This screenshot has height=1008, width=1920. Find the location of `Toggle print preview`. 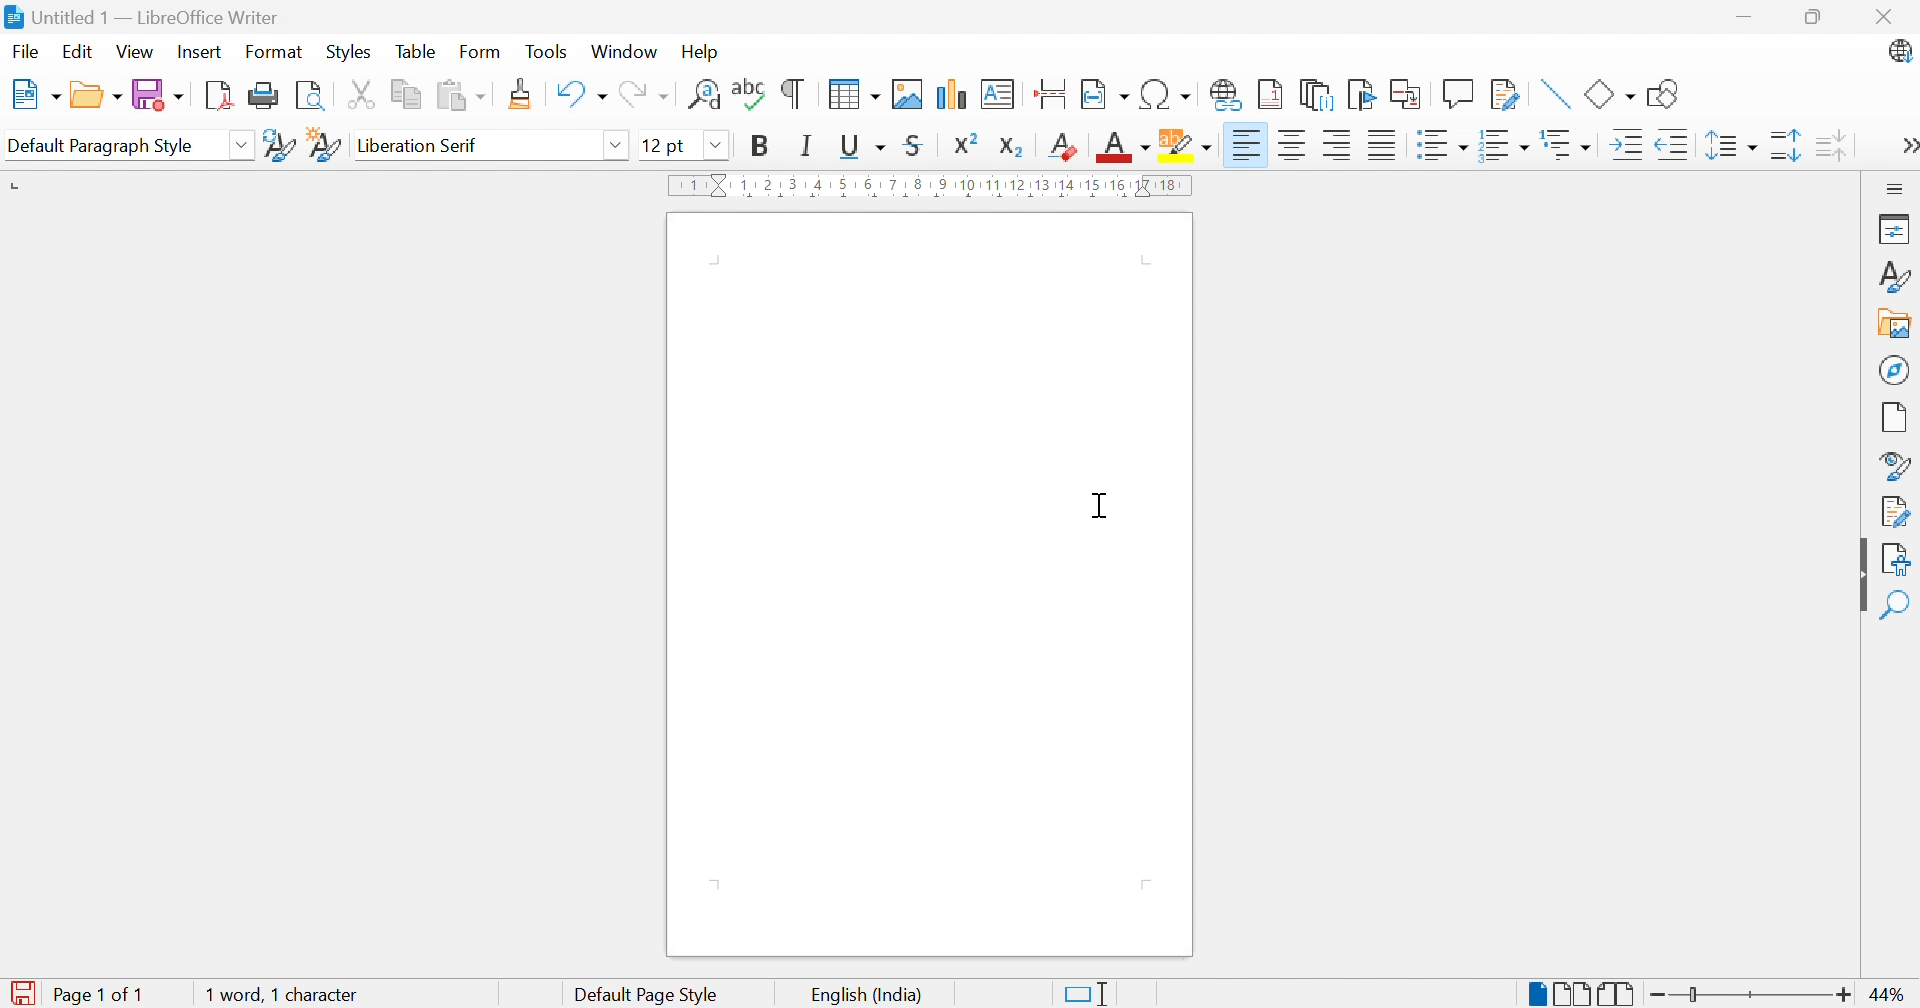

Toggle print preview is located at coordinates (316, 97).